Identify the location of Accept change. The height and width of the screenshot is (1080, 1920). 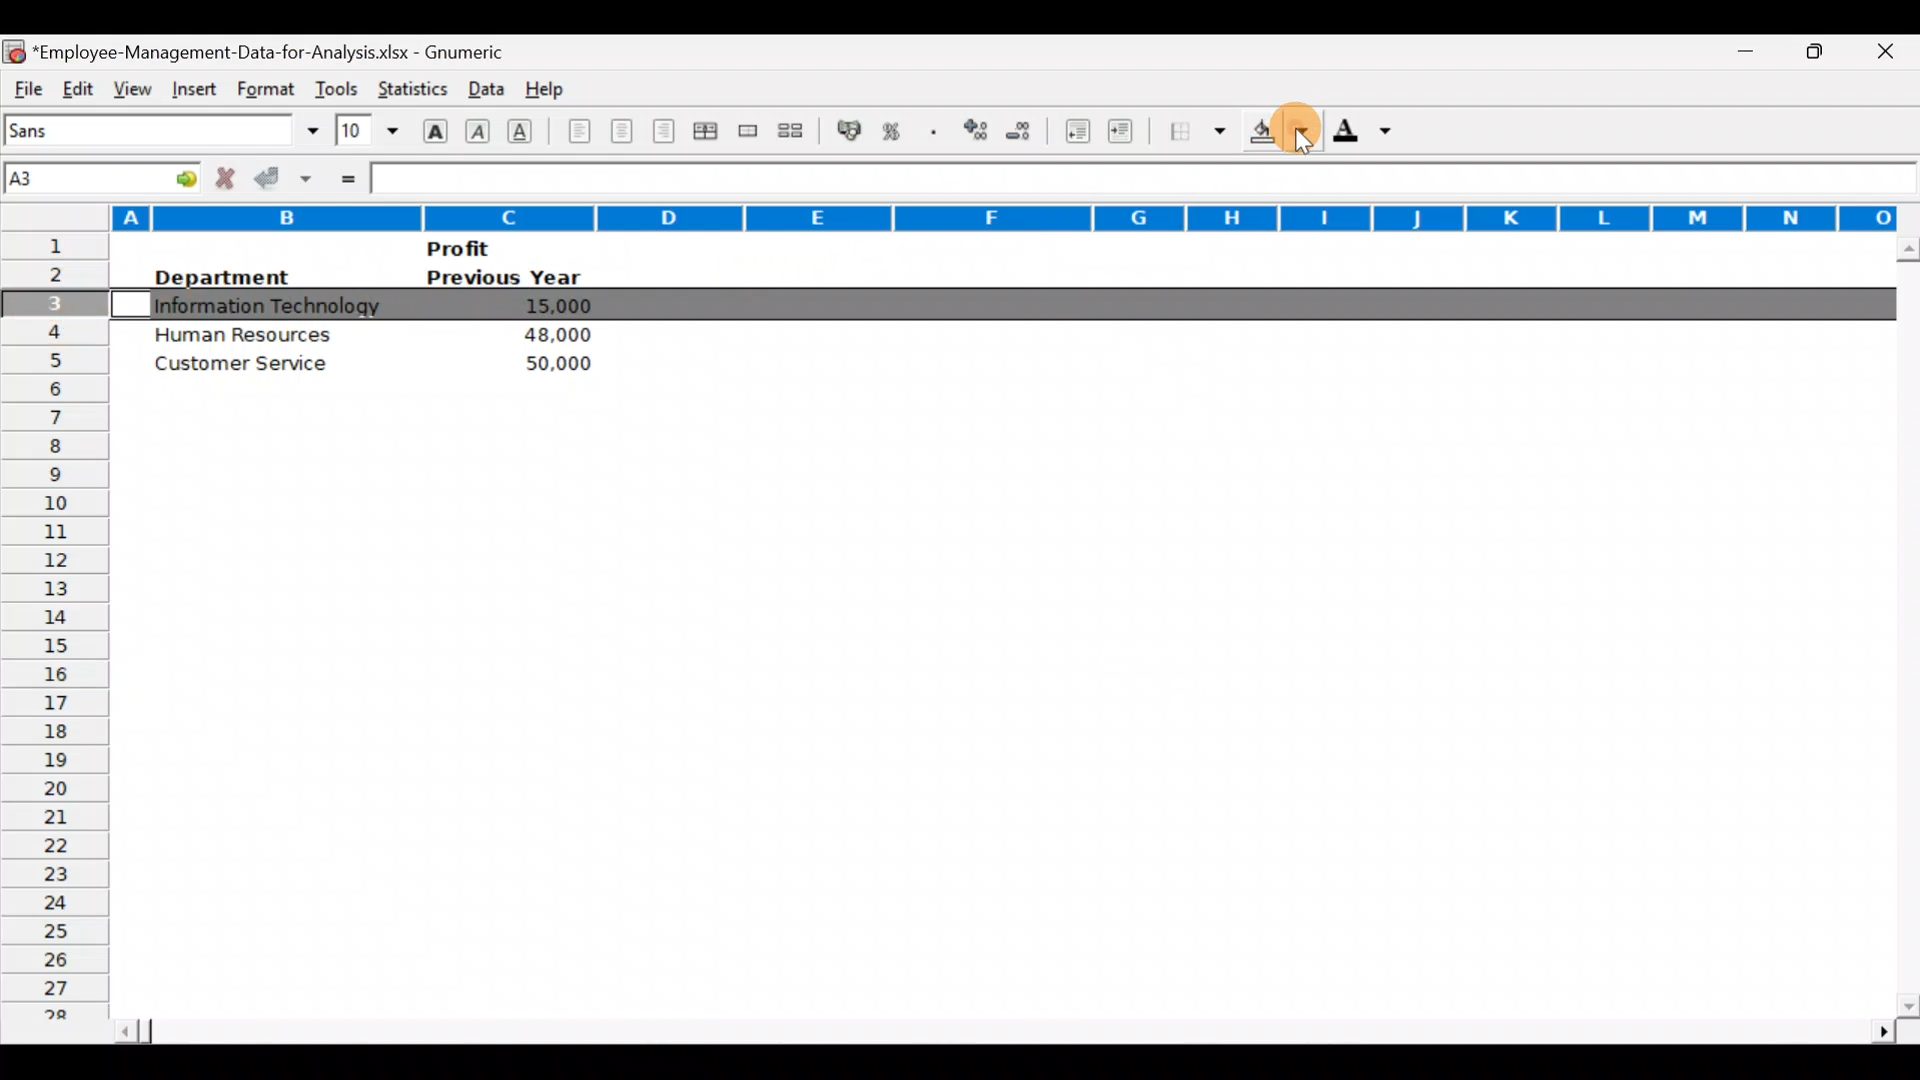
(286, 177).